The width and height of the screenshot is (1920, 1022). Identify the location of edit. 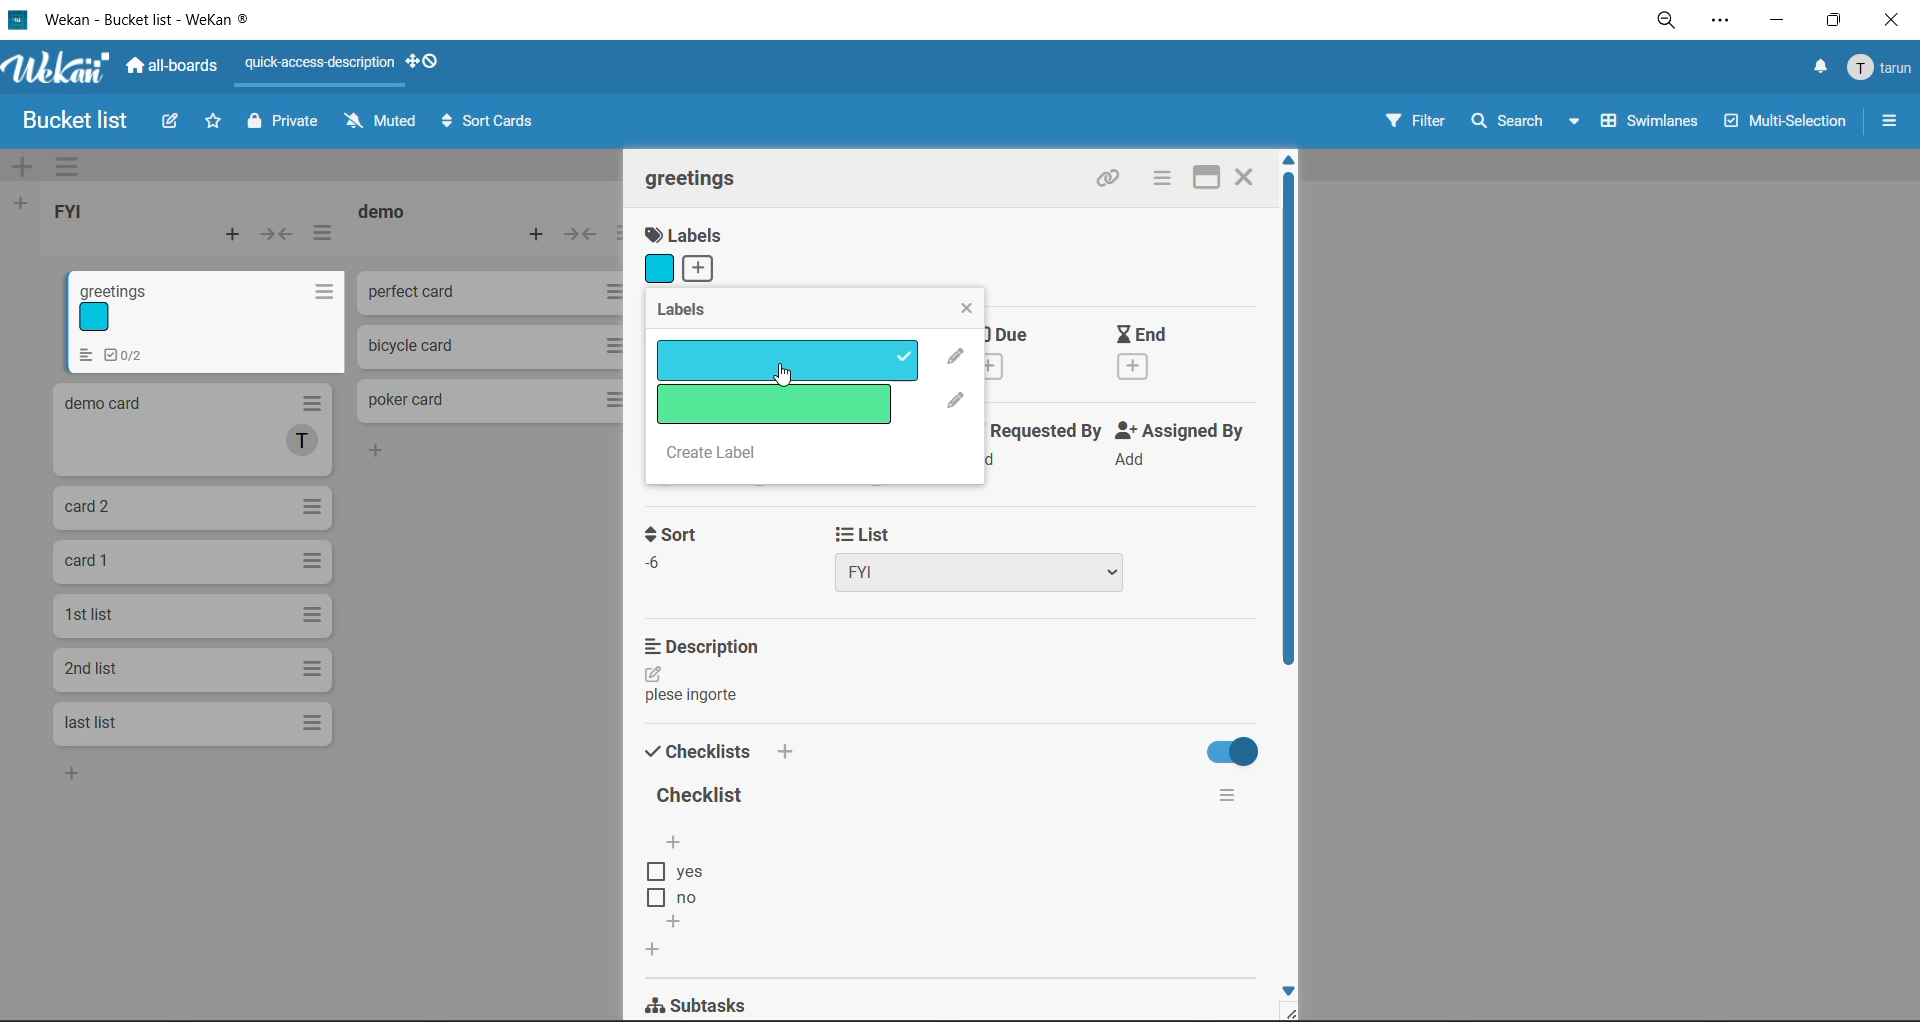
(172, 126).